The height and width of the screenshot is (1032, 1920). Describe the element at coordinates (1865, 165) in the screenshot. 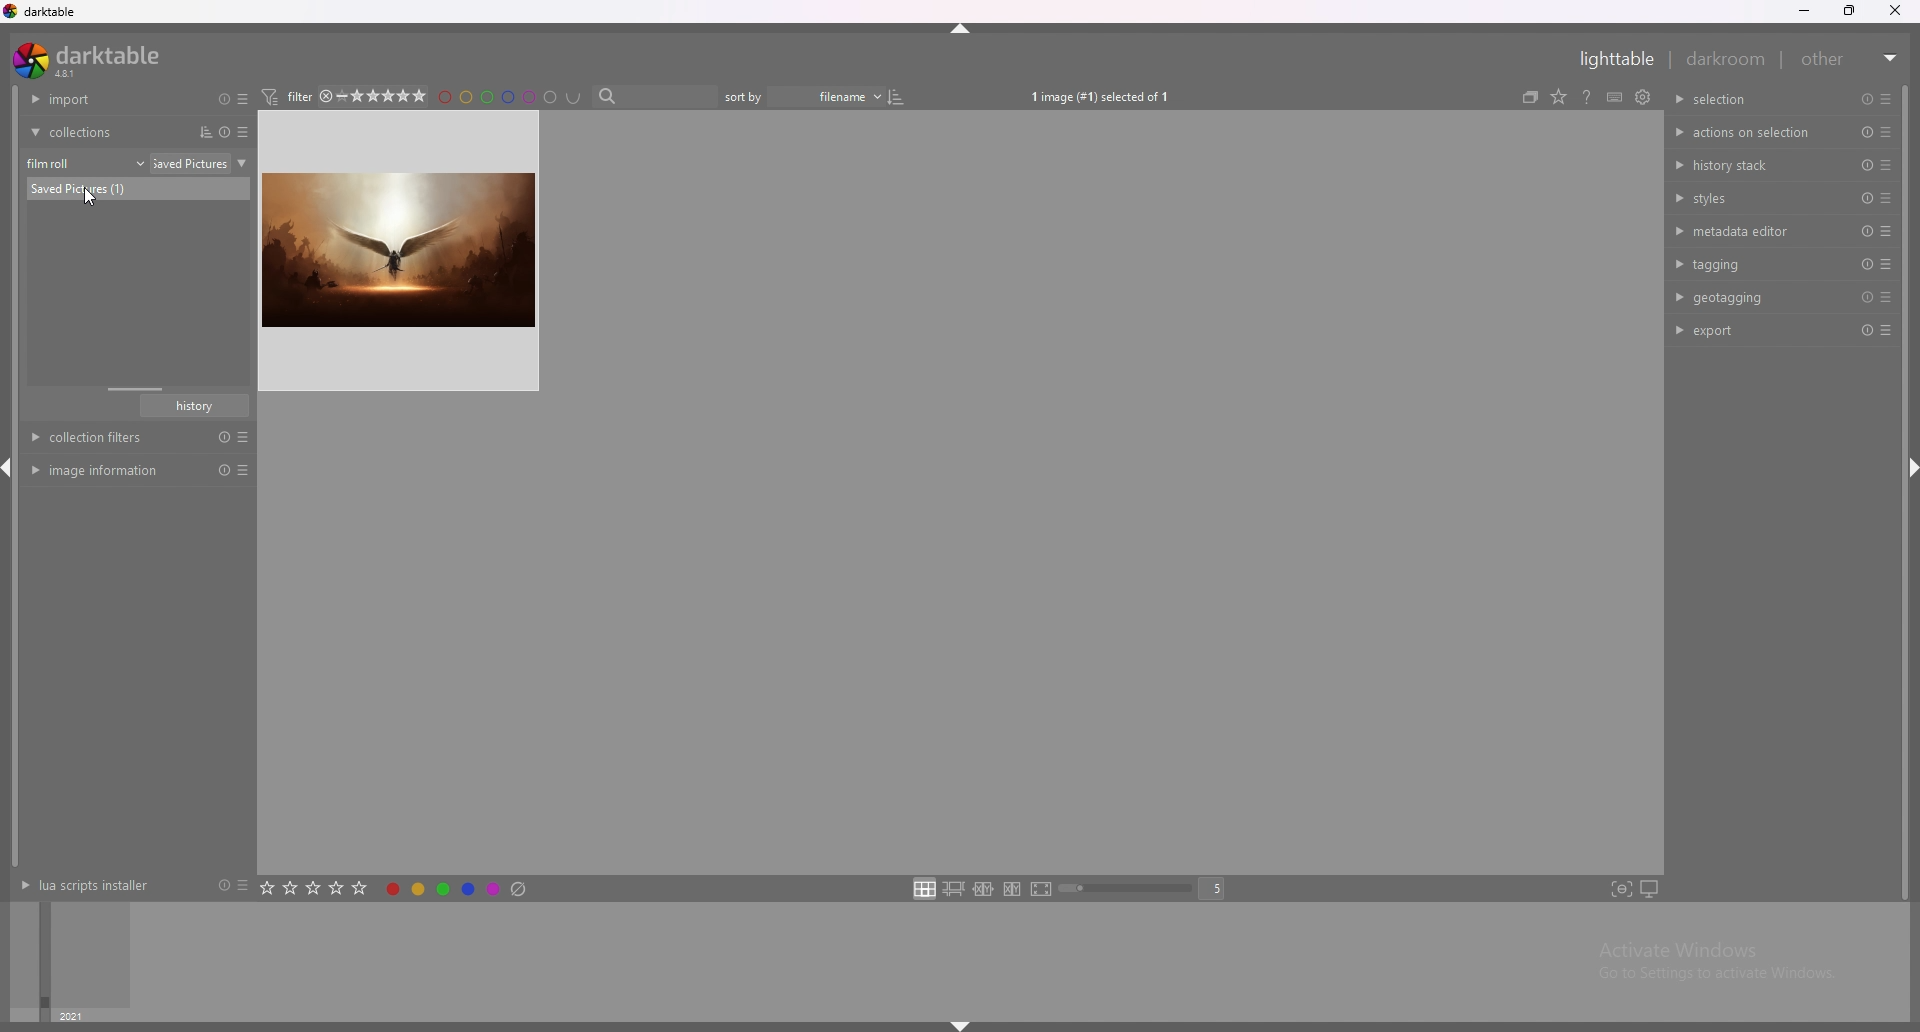

I see `preset` at that location.